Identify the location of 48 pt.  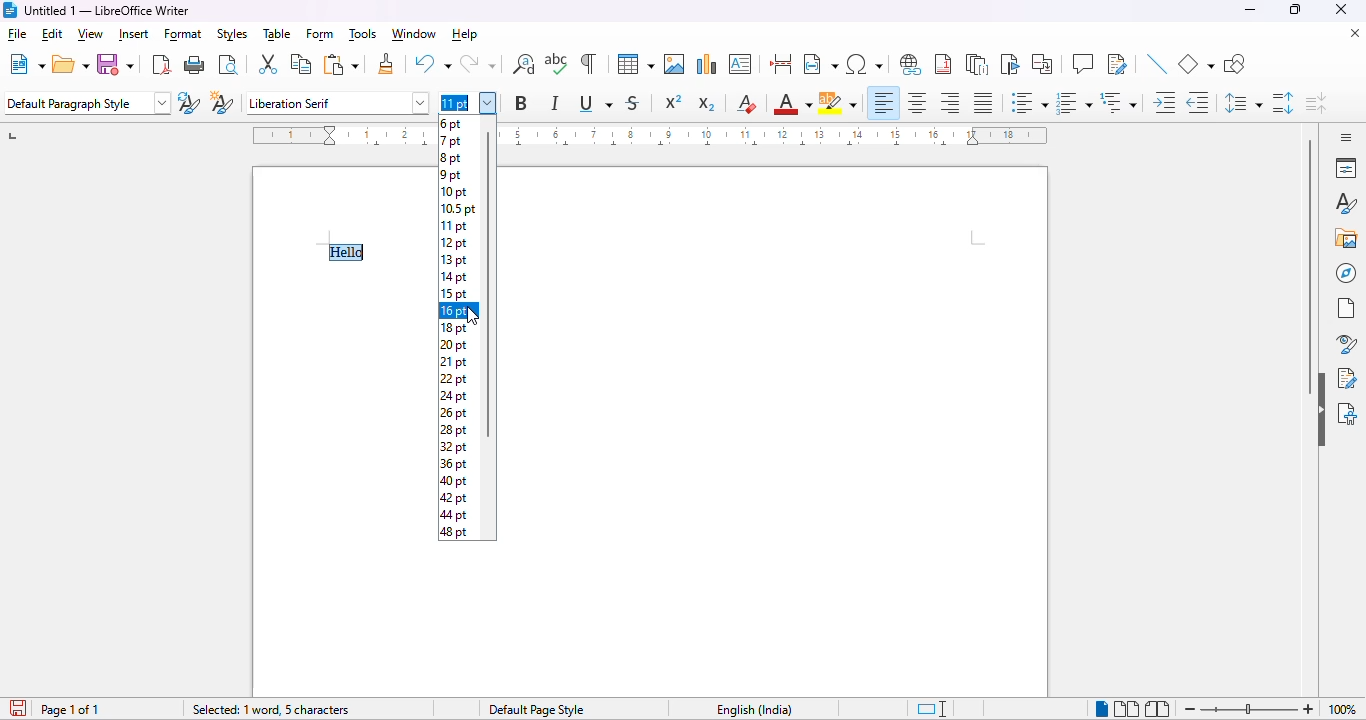
(452, 533).